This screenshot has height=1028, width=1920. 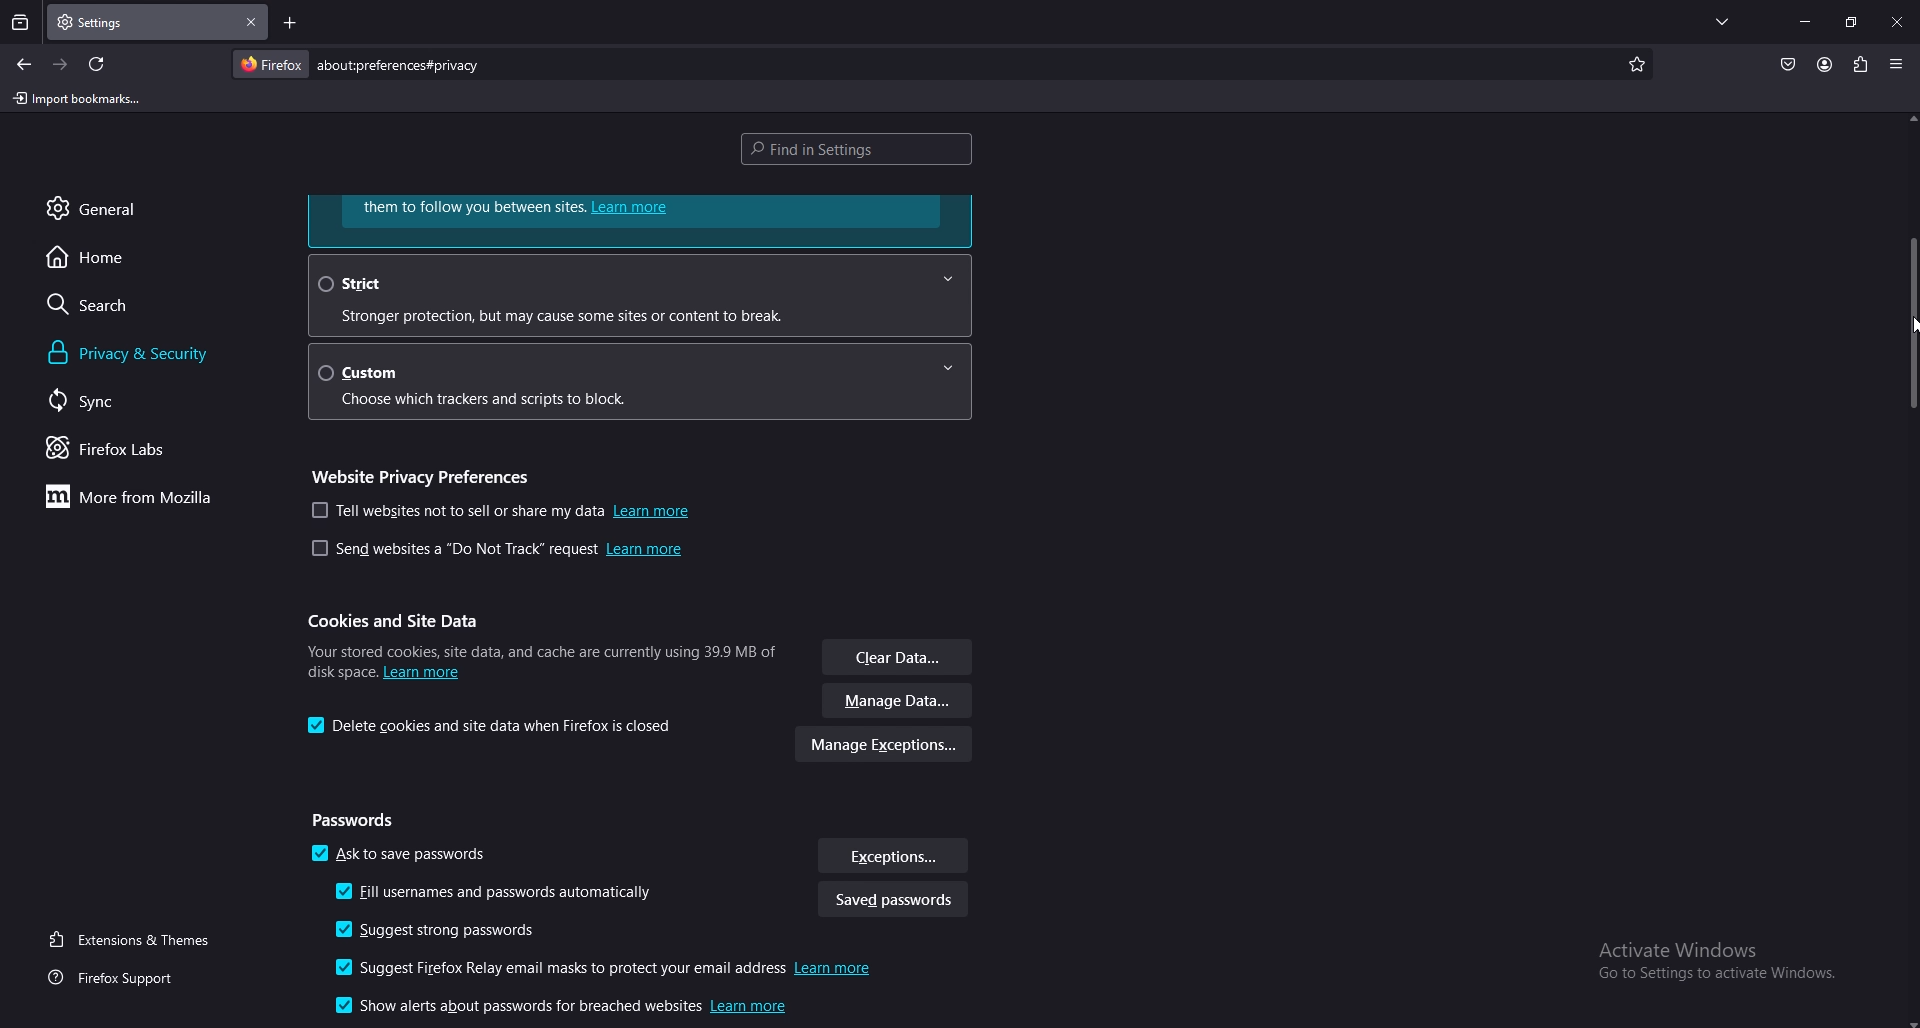 I want to click on privacy and security, so click(x=163, y=353).